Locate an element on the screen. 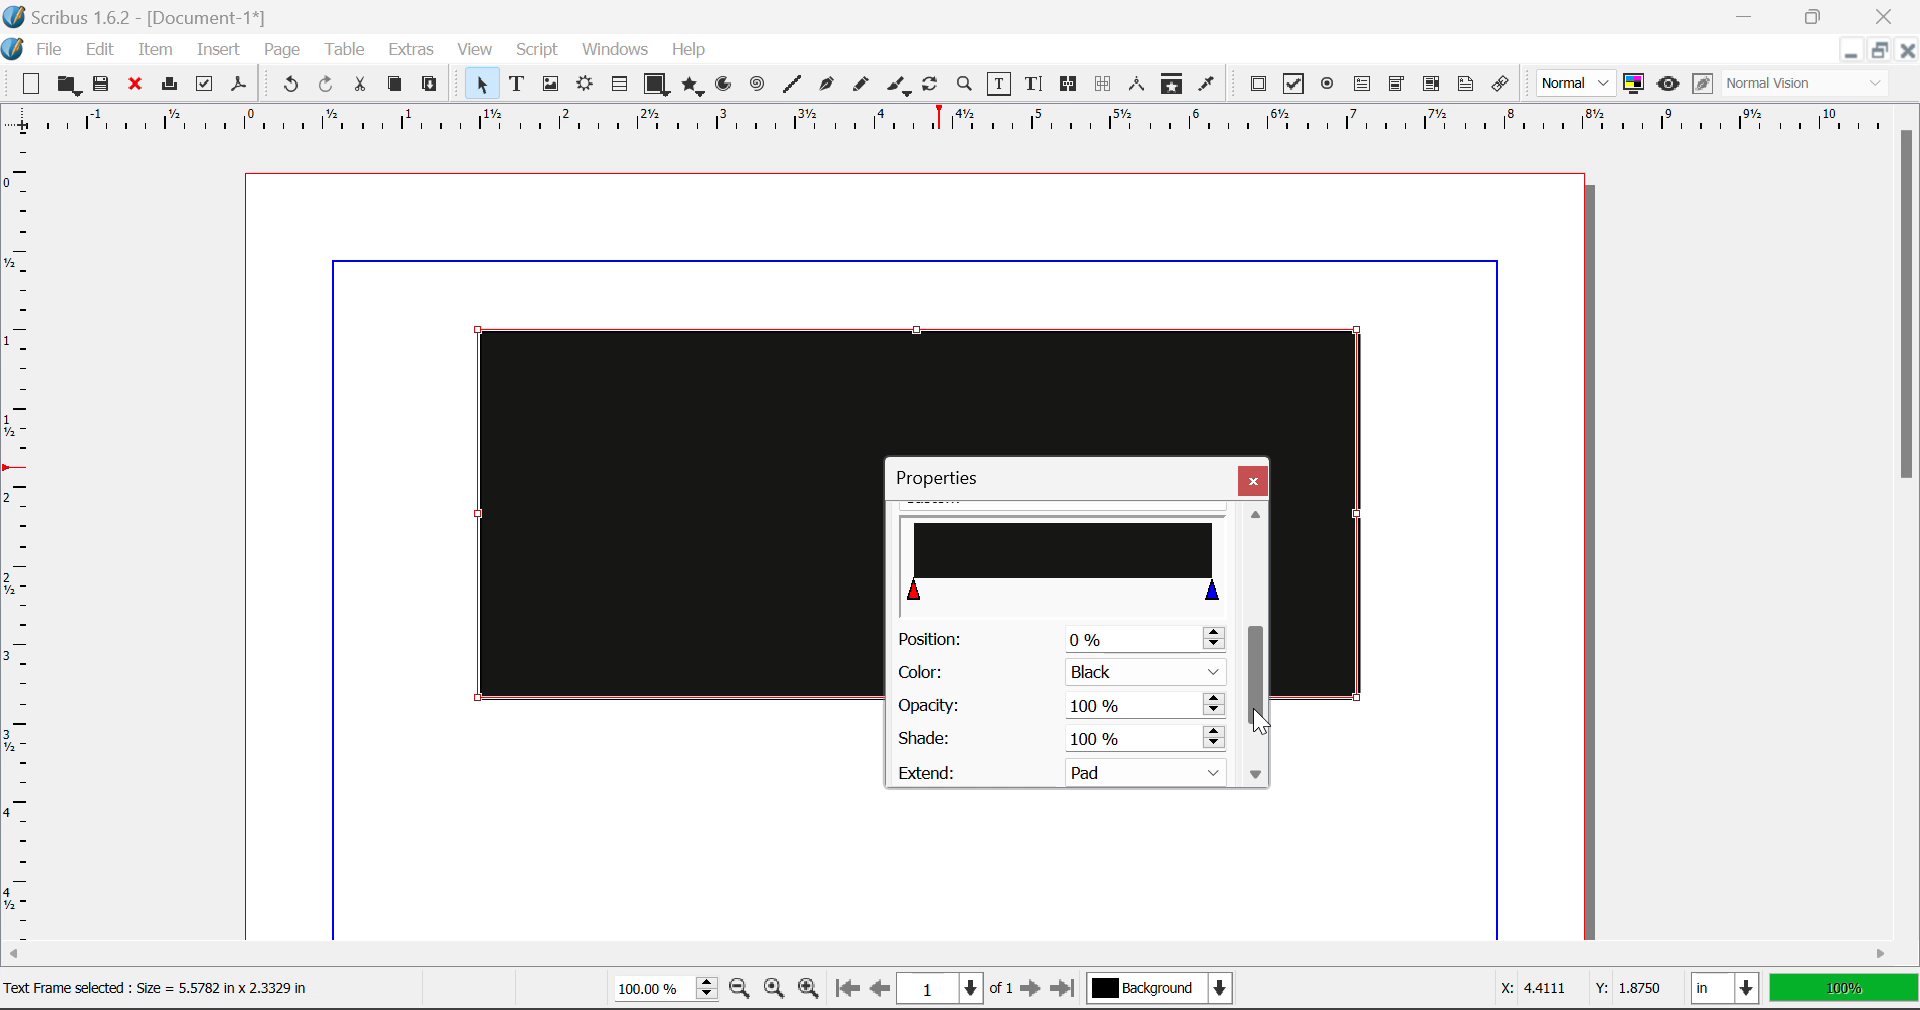 This screenshot has width=1920, height=1010. Discard is located at coordinates (134, 86).